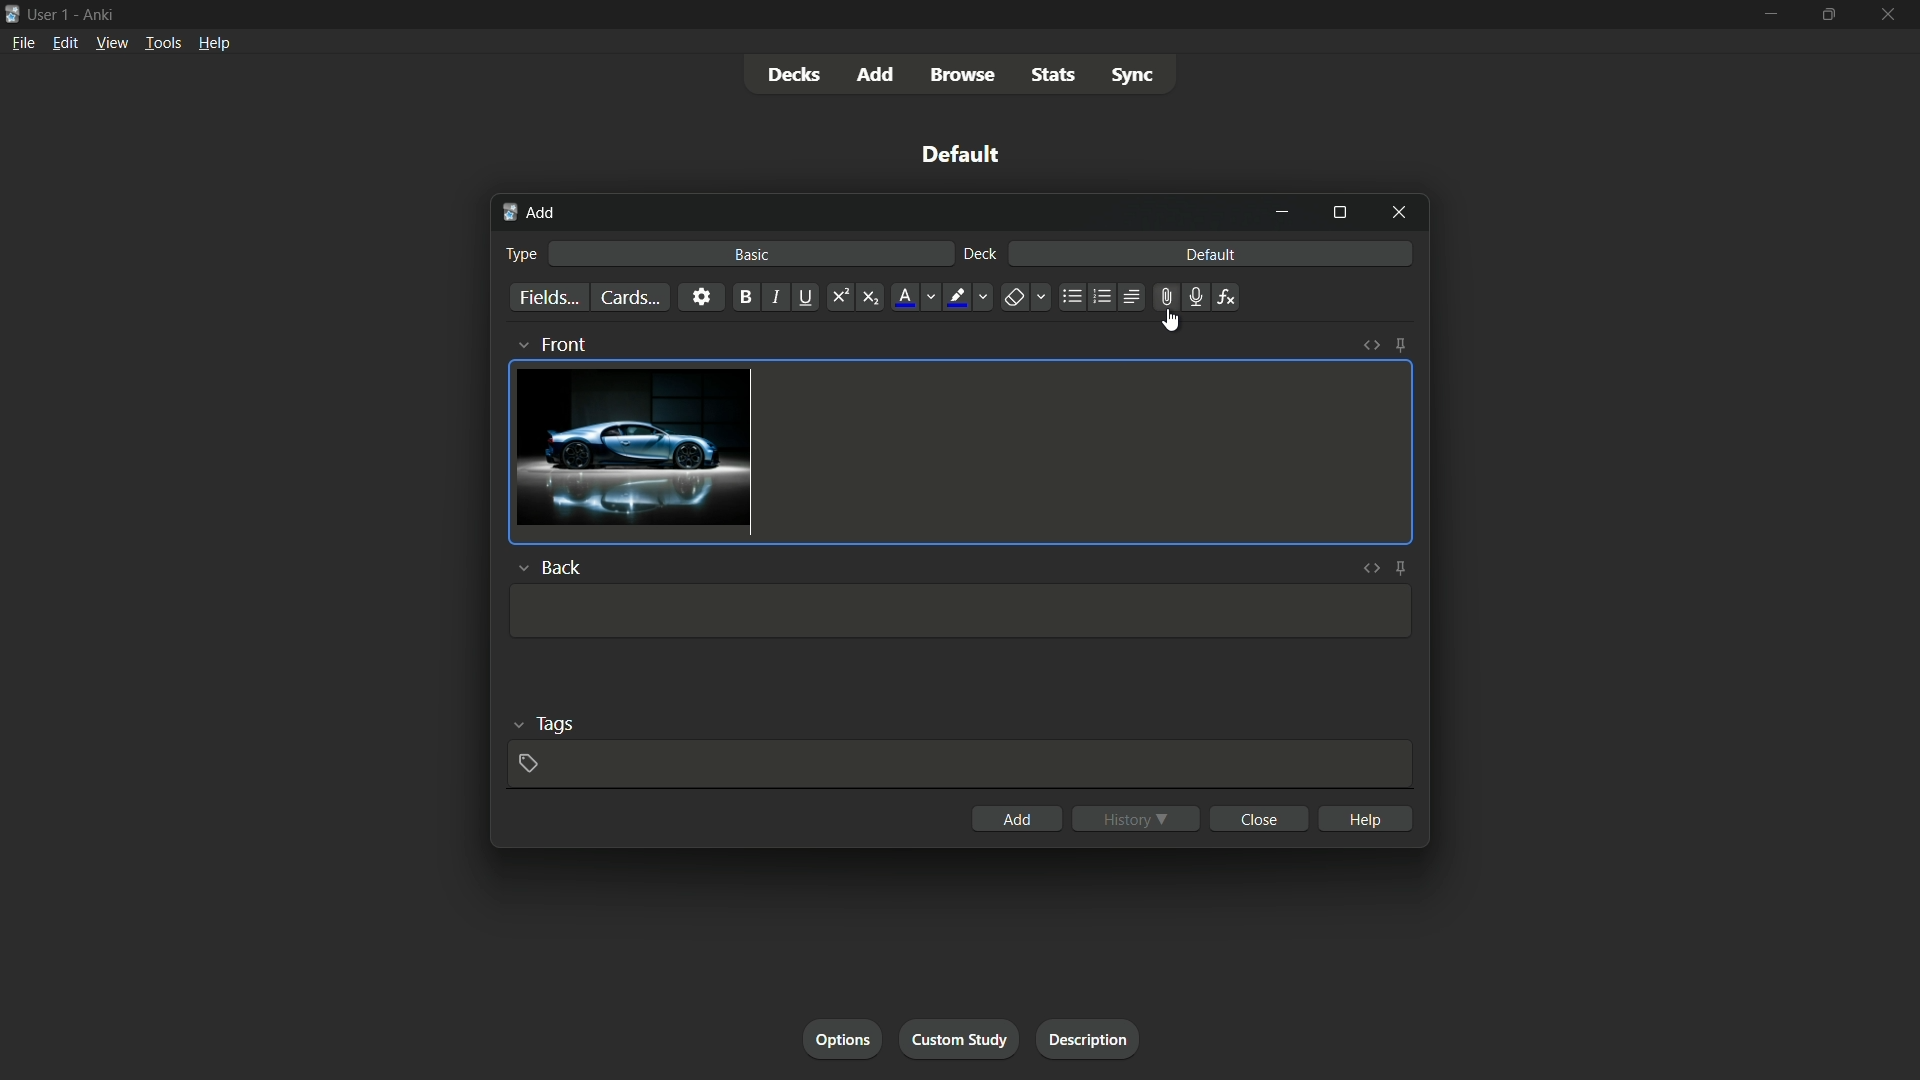 The width and height of the screenshot is (1920, 1080). I want to click on remove formatting, so click(1027, 298).